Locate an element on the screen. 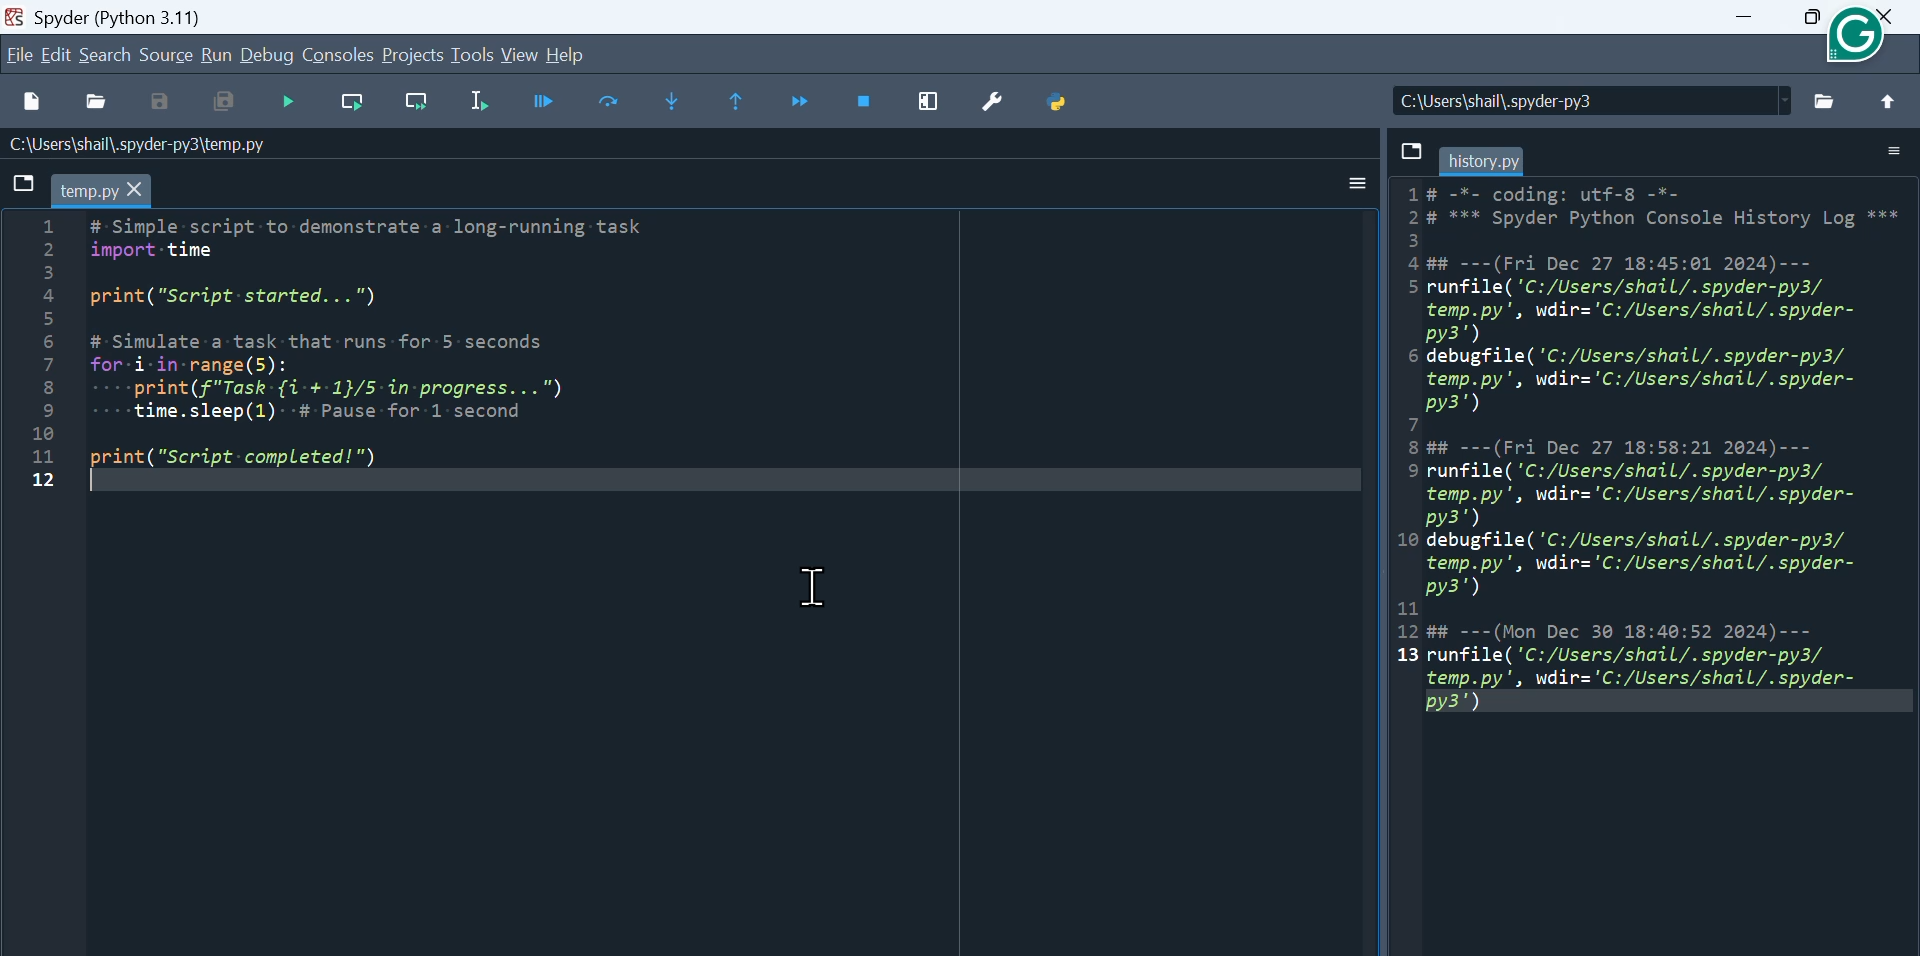 Image resolution: width=1920 pixels, height=956 pixels. Save all is located at coordinates (221, 104).